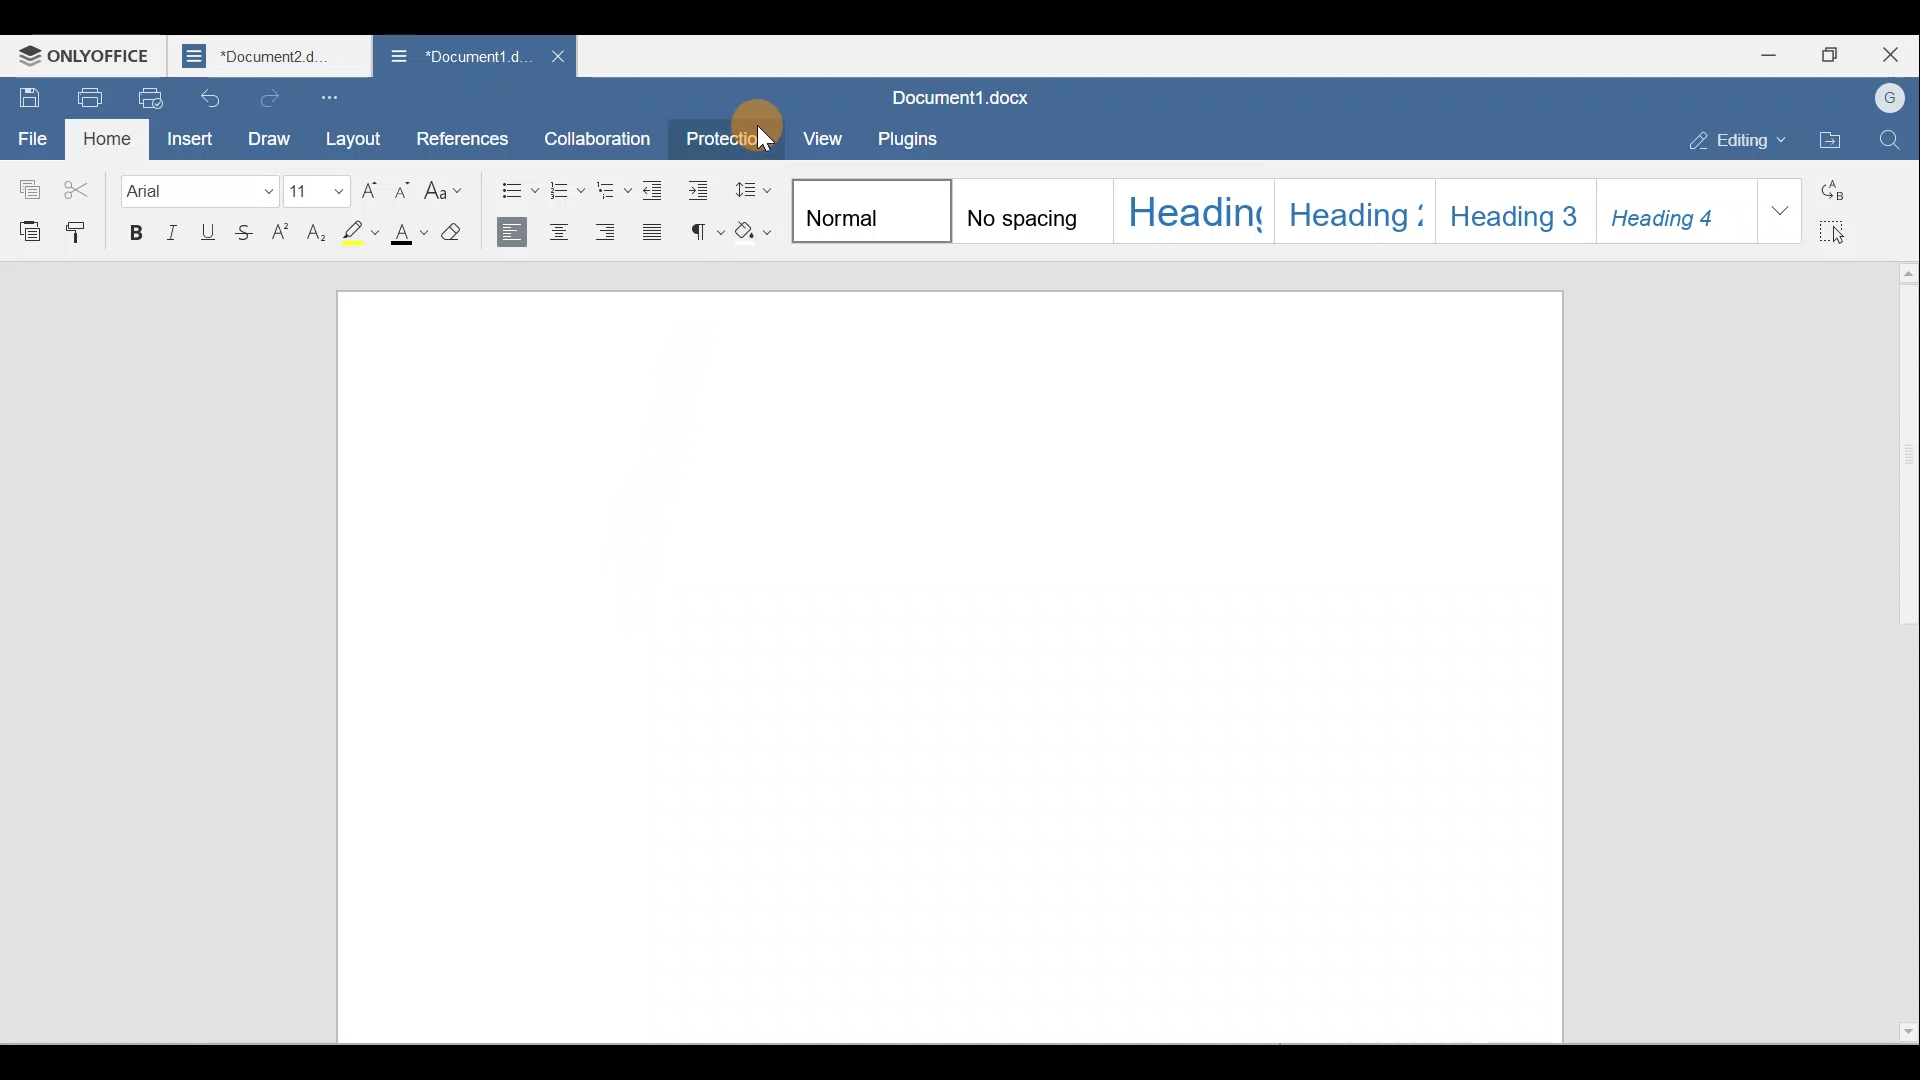 The width and height of the screenshot is (1920, 1080). What do you see at coordinates (517, 231) in the screenshot?
I see `Align left` at bounding box center [517, 231].